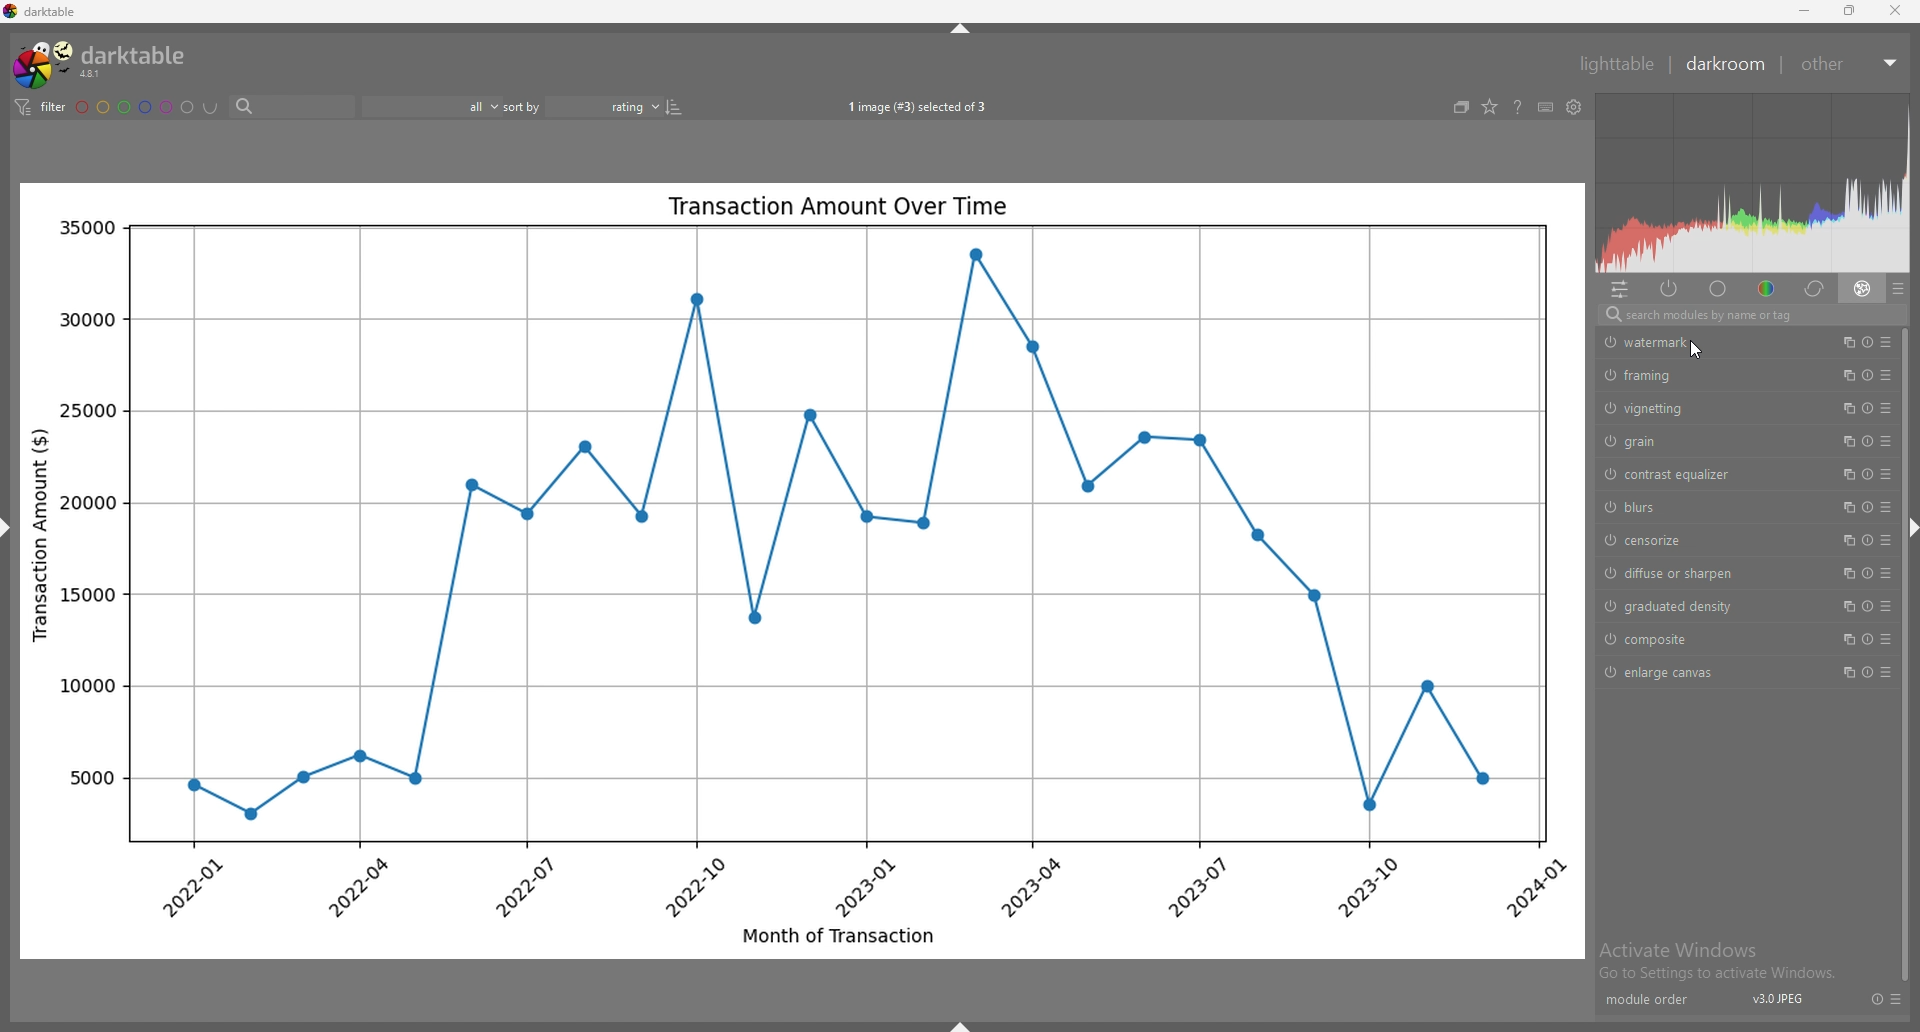 This screenshot has width=1920, height=1032. Describe the element at coordinates (1573, 107) in the screenshot. I see `show global preferences` at that location.